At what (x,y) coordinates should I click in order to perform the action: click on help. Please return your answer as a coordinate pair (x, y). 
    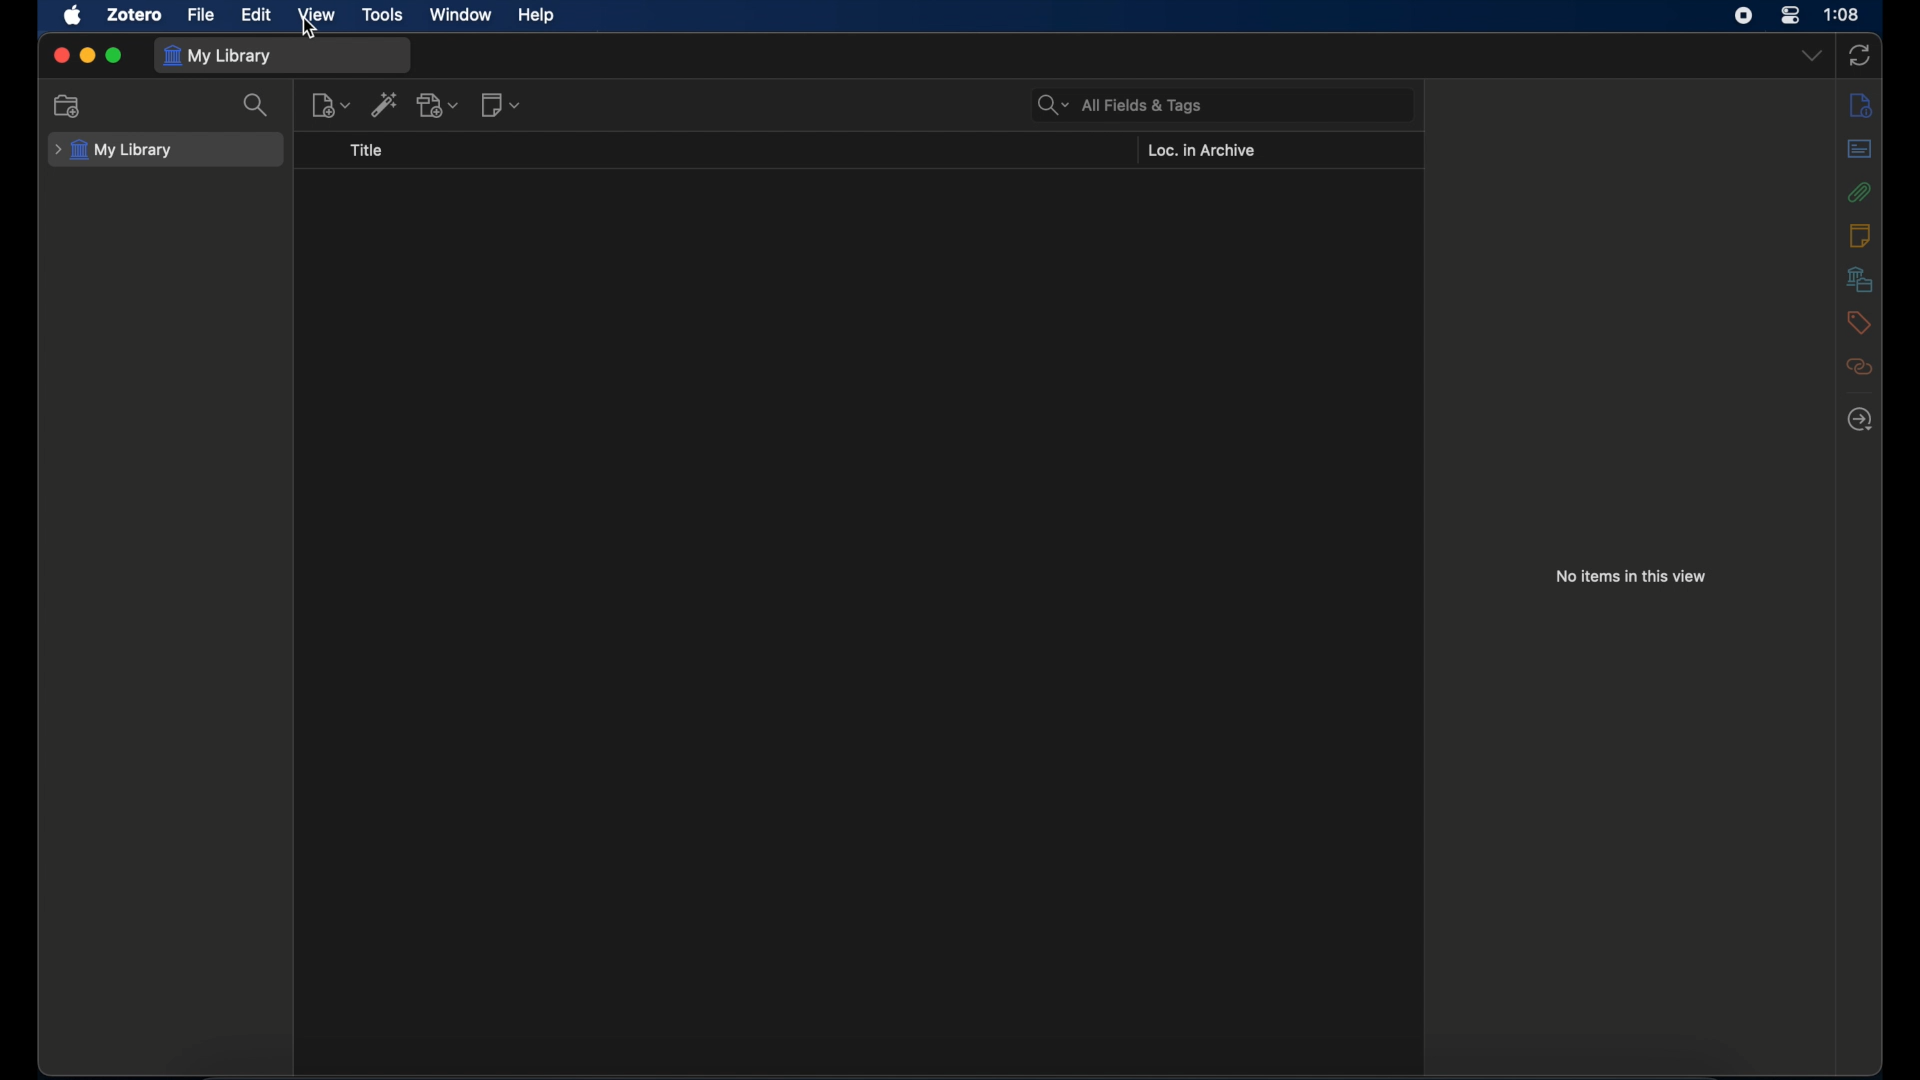
    Looking at the image, I should click on (536, 16).